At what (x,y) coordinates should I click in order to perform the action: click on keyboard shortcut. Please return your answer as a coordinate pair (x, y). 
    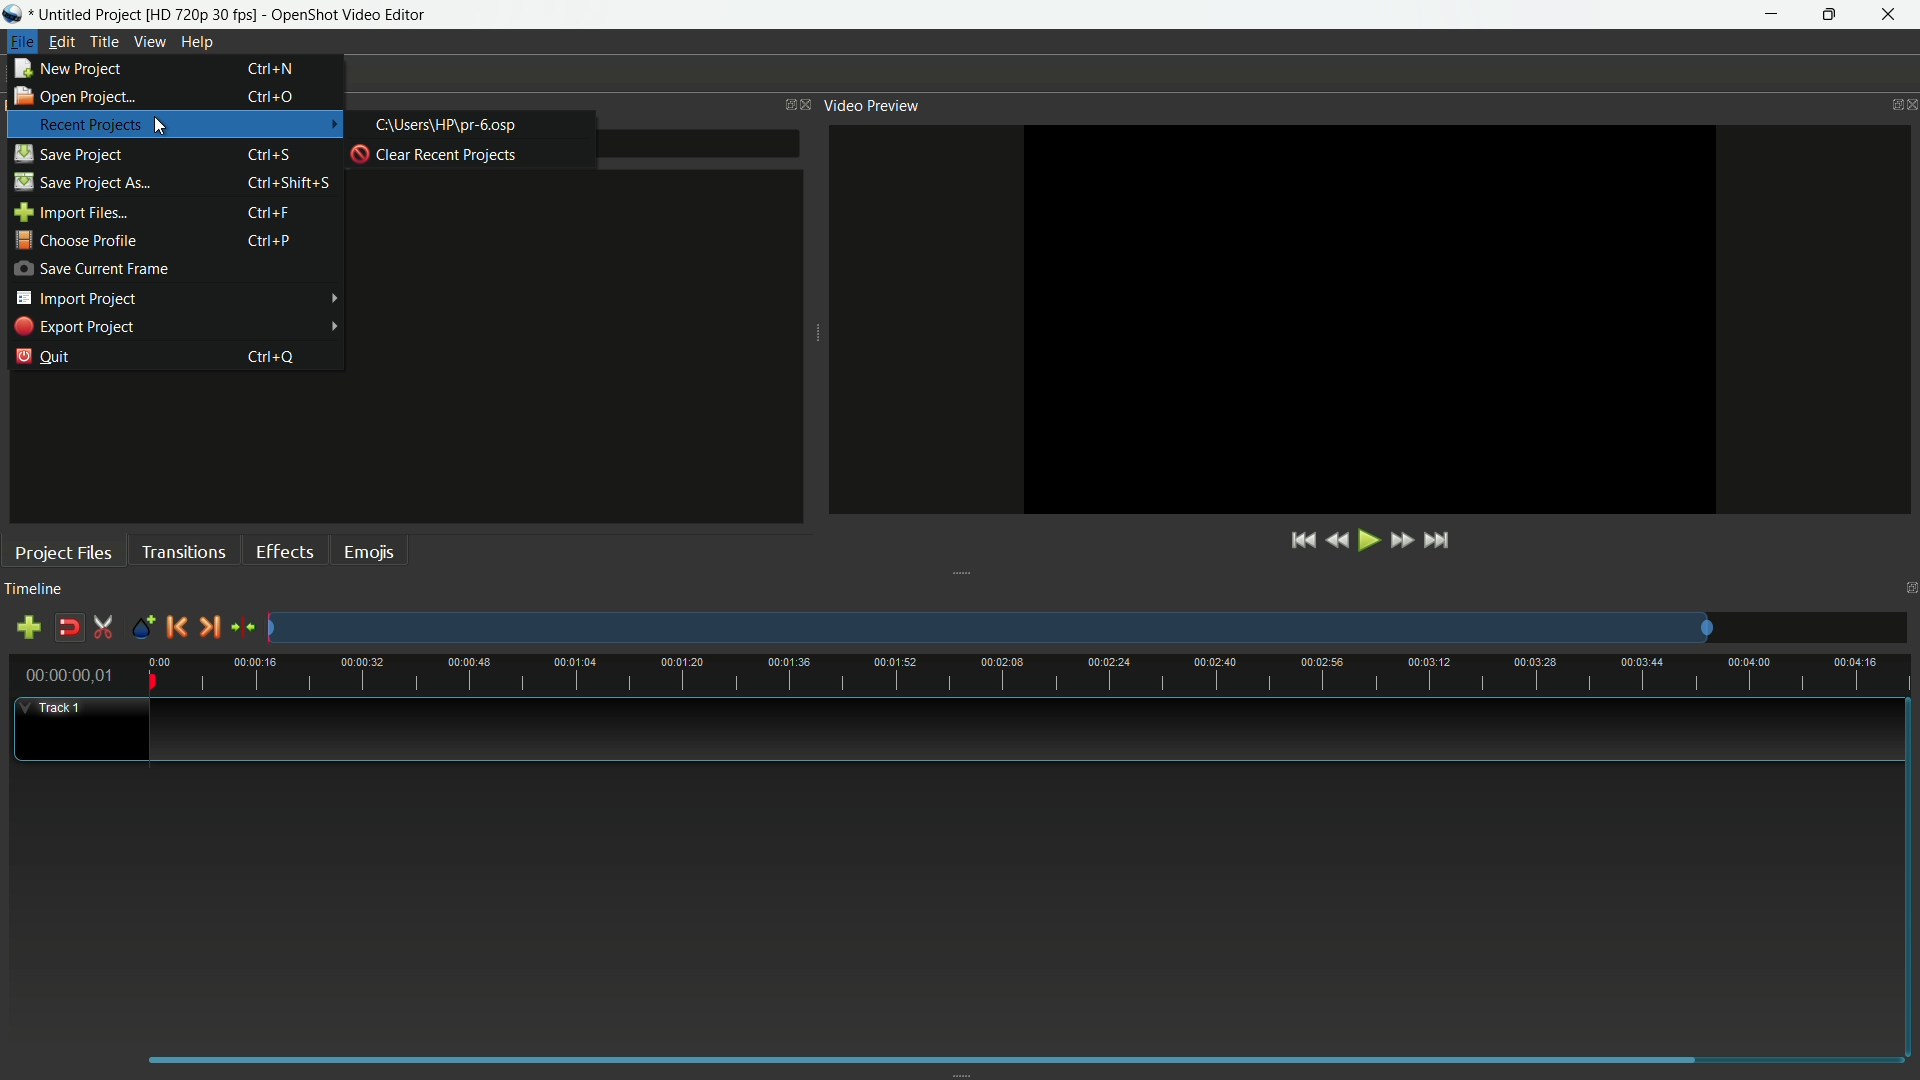
    Looking at the image, I should click on (269, 96).